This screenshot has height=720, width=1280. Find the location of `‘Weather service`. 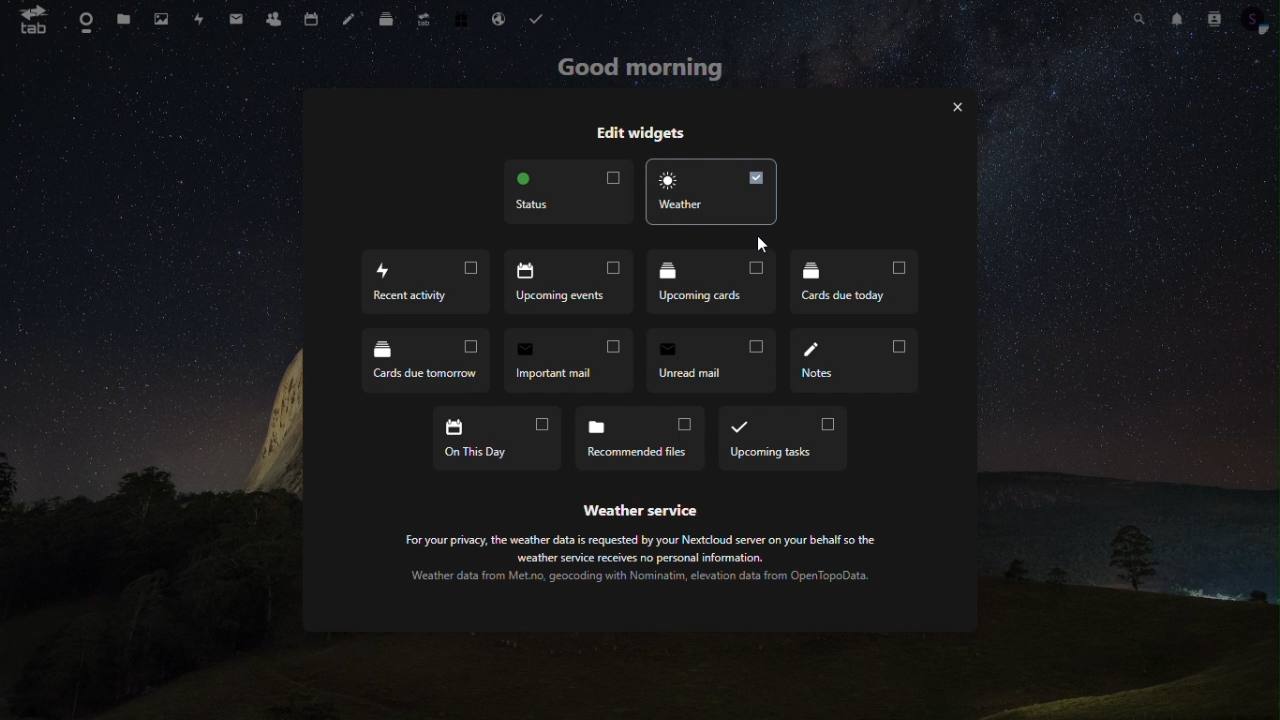

‘Weather service is located at coordinates (635, 510).